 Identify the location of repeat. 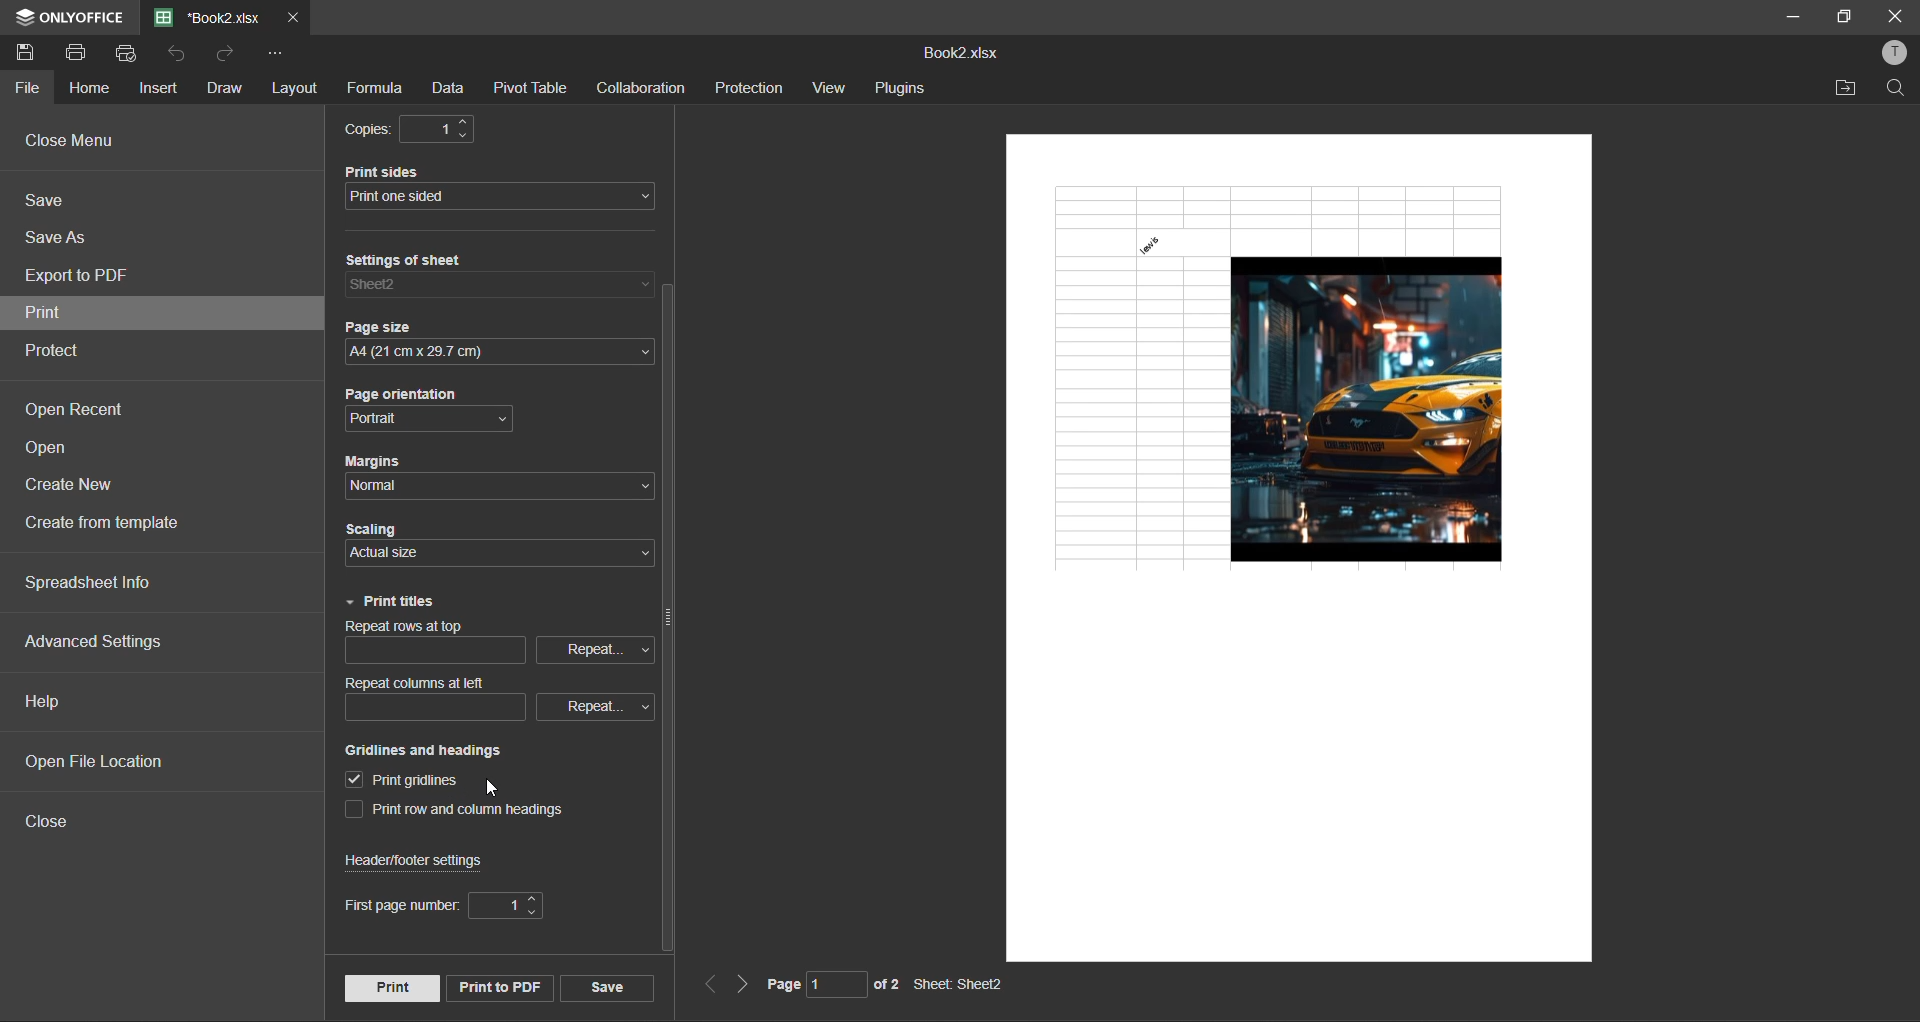
(593, 648).